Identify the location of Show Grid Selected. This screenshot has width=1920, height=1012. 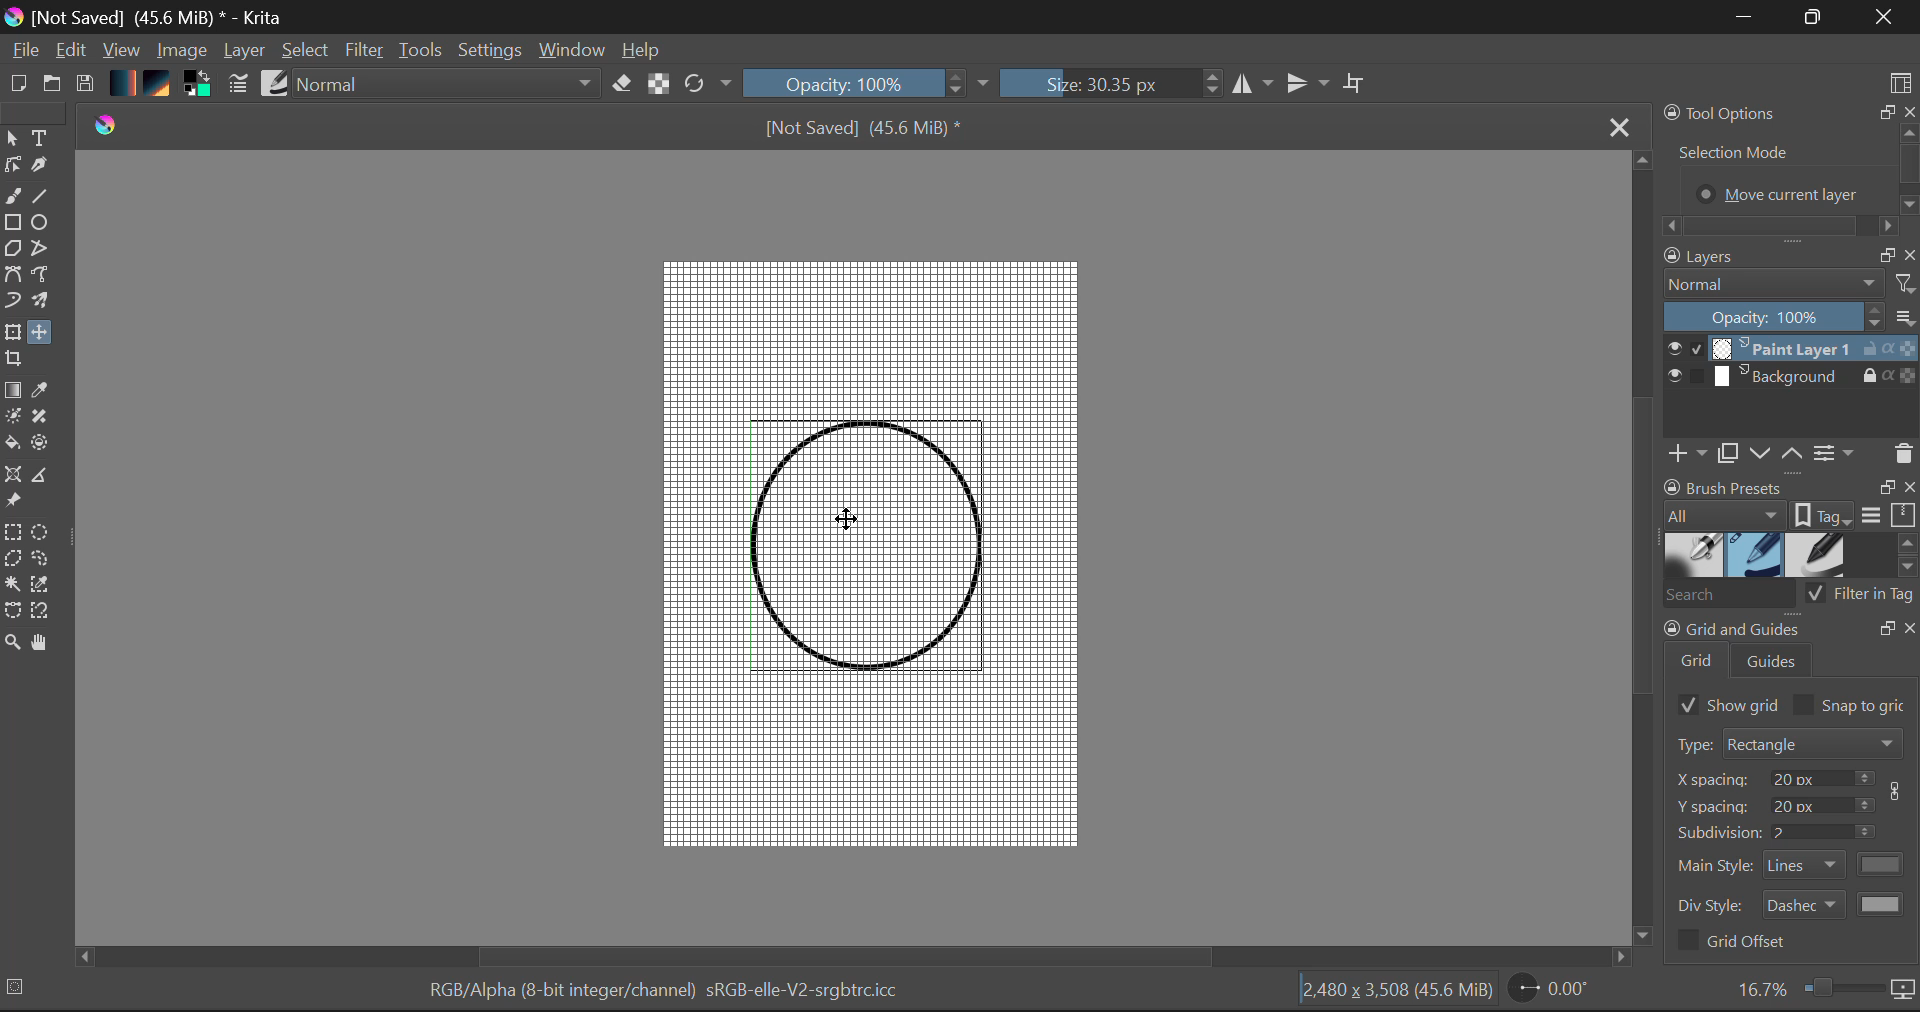
(1723, 704).